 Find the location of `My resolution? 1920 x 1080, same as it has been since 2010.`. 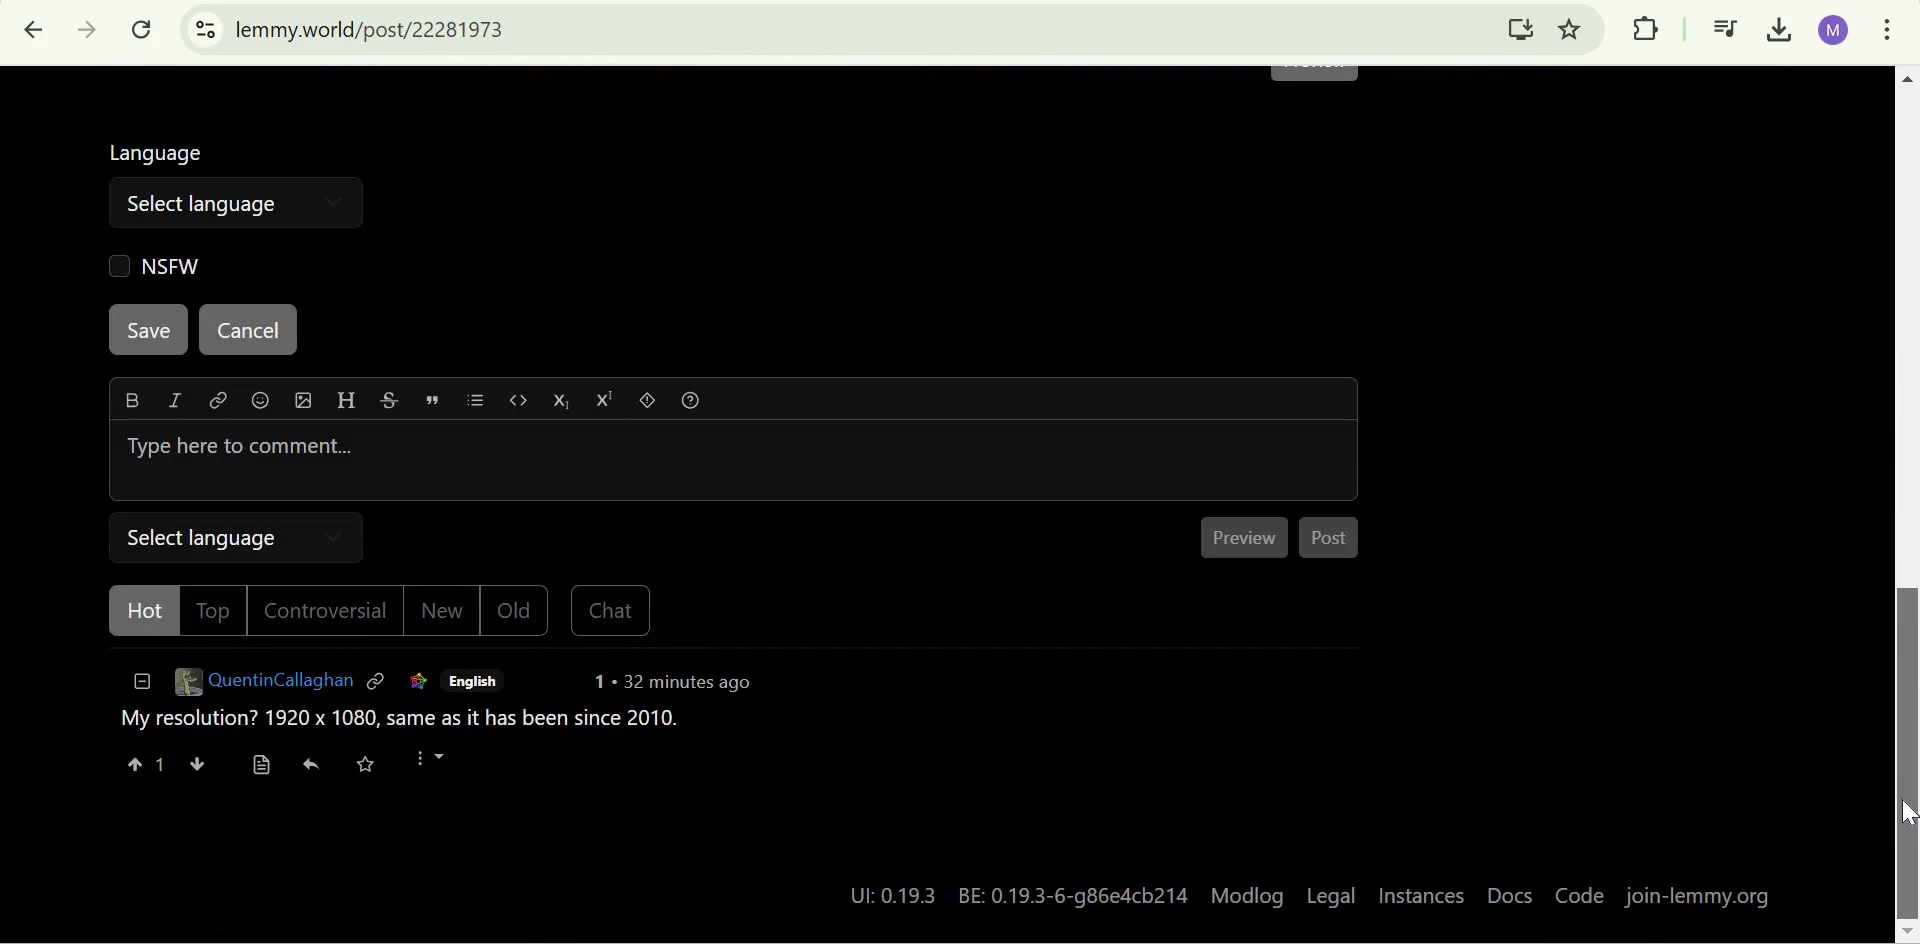

My resolution? 1920 x 1080, same as it has been since 2010. is located at coordinates (398, 725).